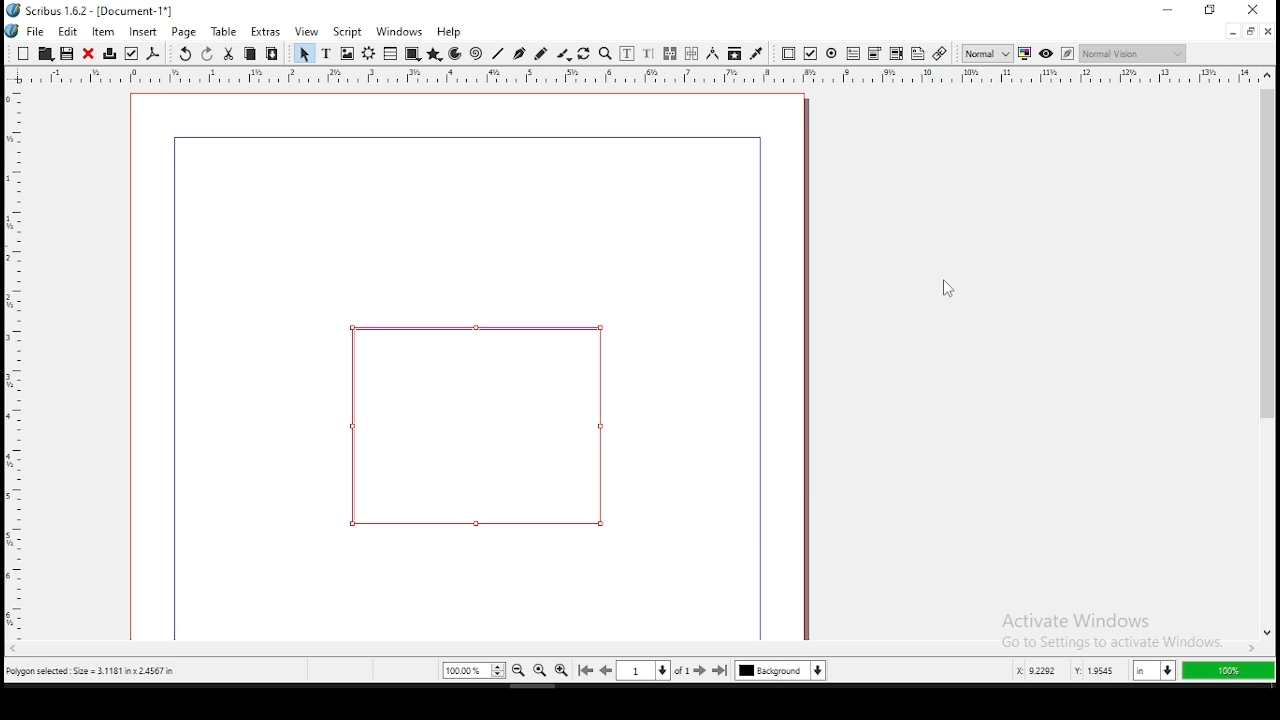 The height and width of the screenshot is (720, 1280). I want to click on go to next page, so click(701, 671).